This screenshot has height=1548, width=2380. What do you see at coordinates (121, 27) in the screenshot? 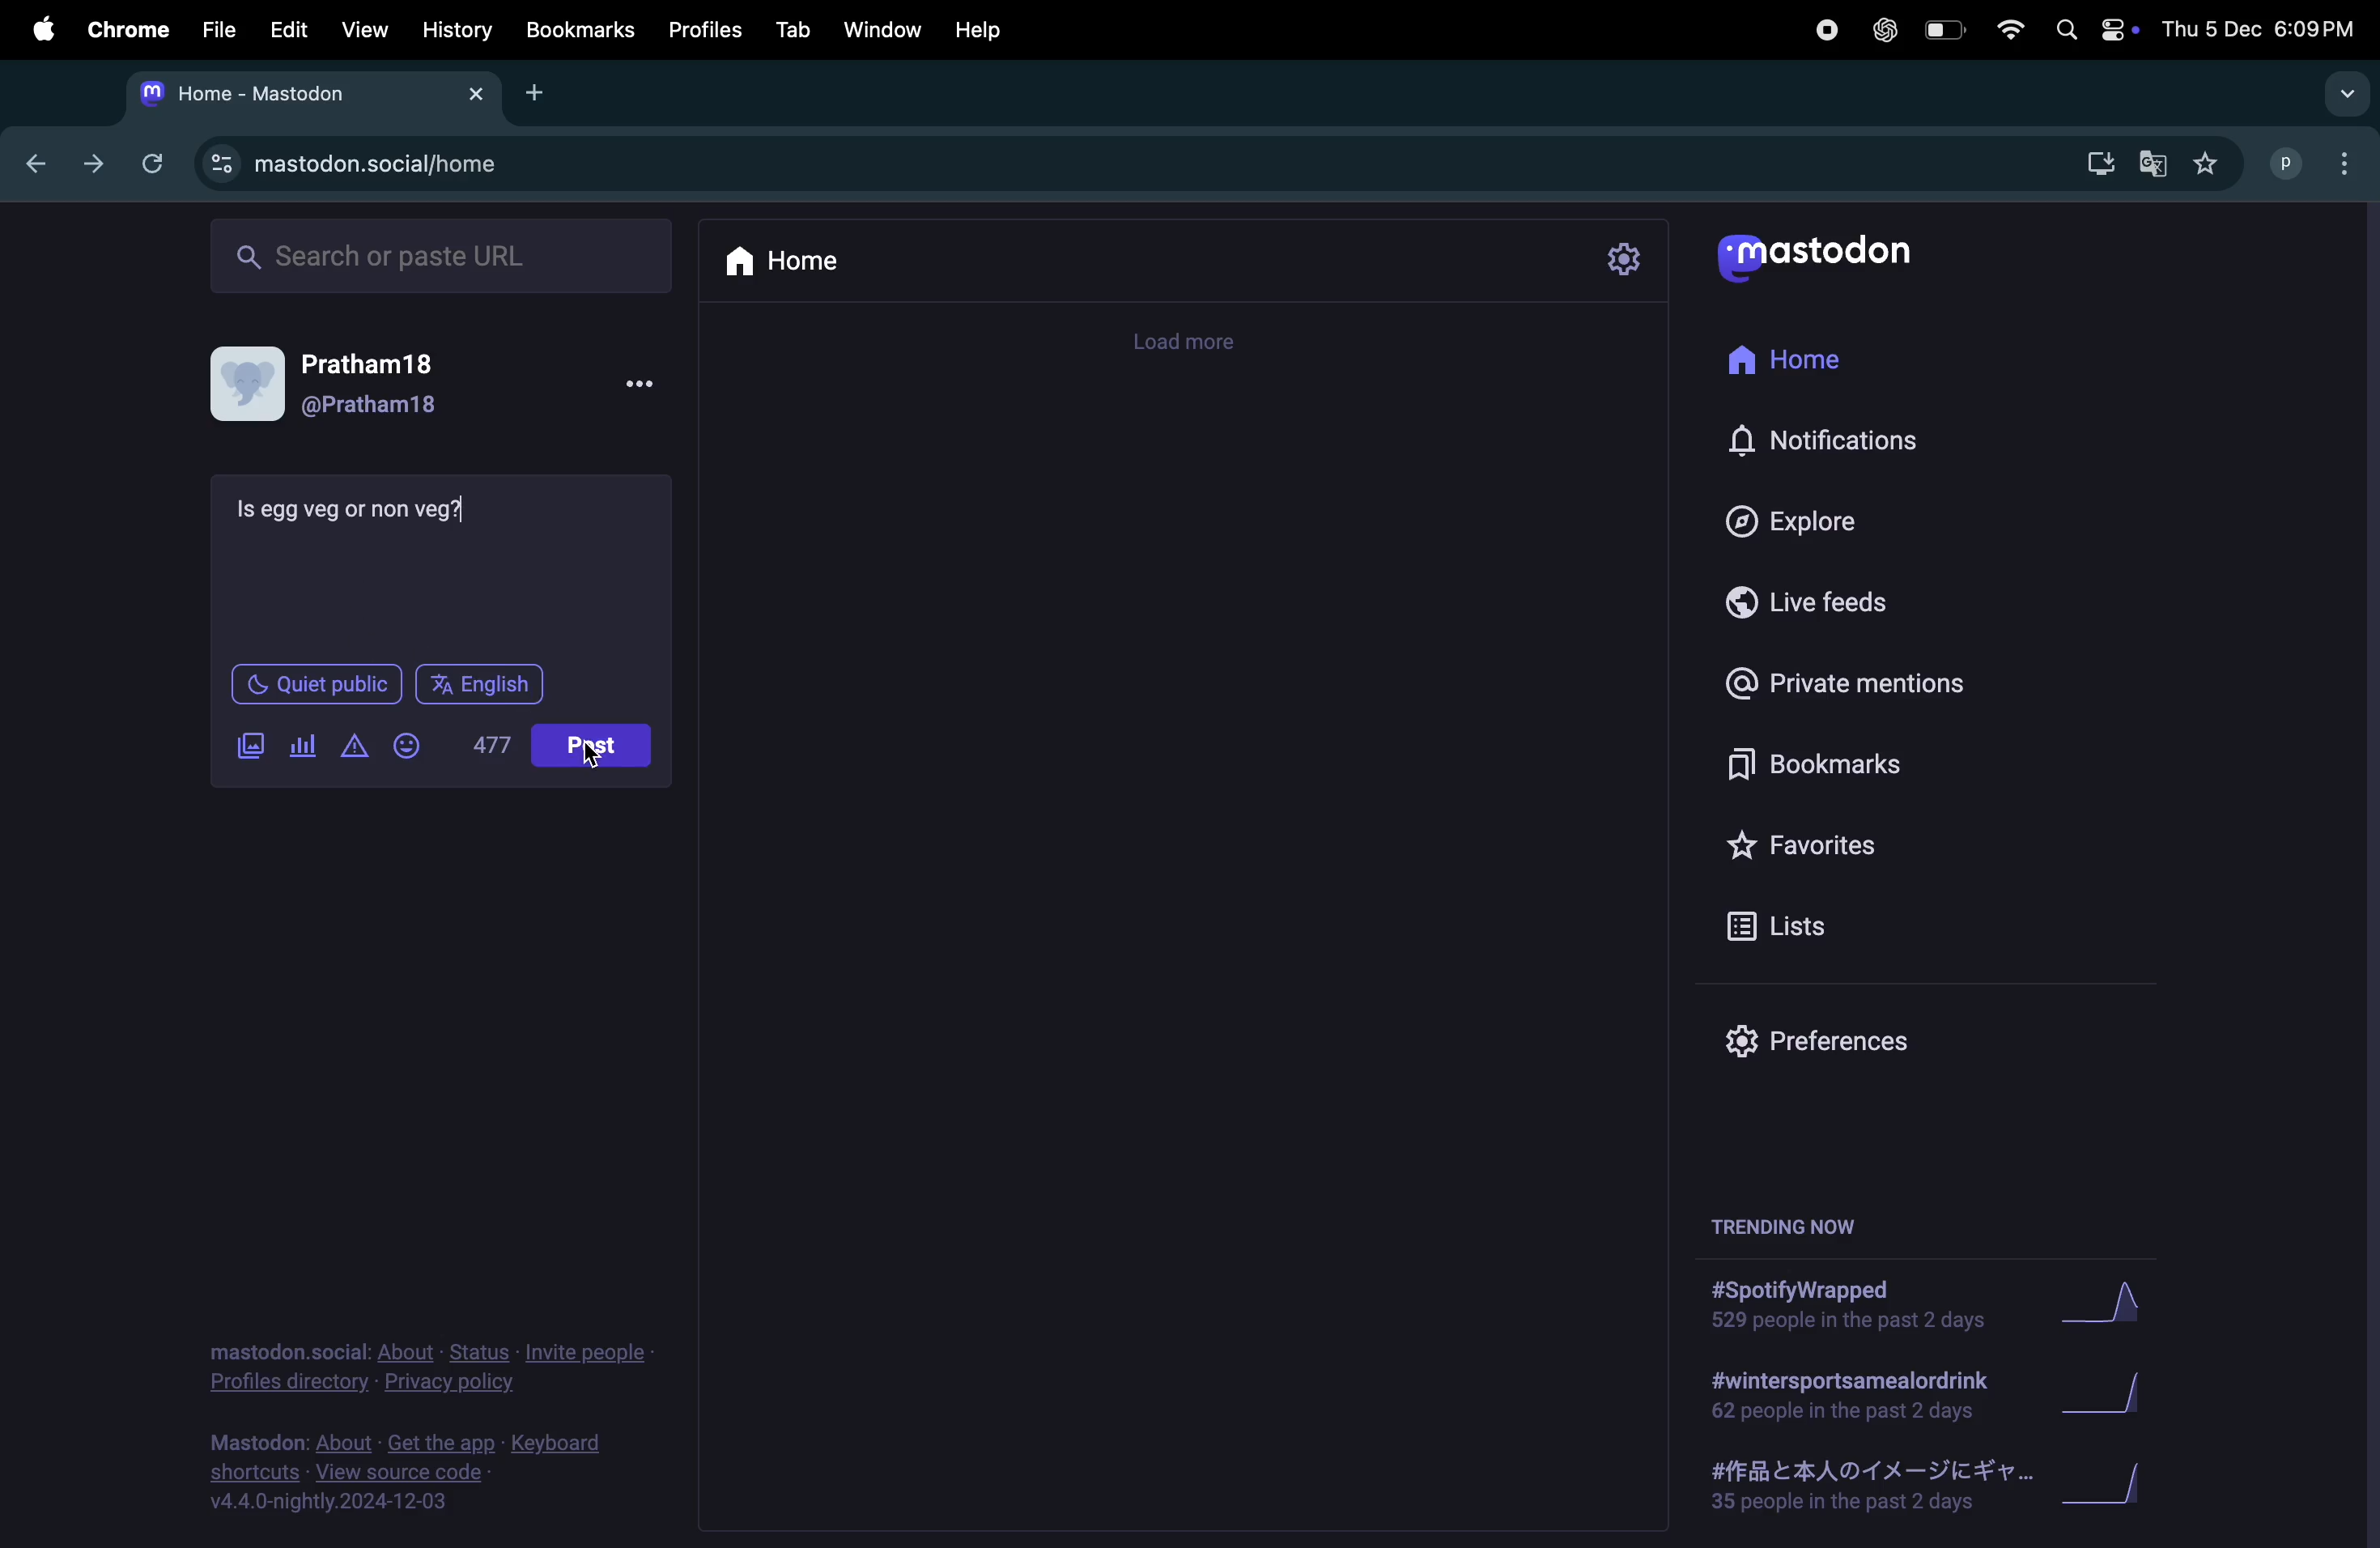
I see `chrome` at bounding box center [121, 27].